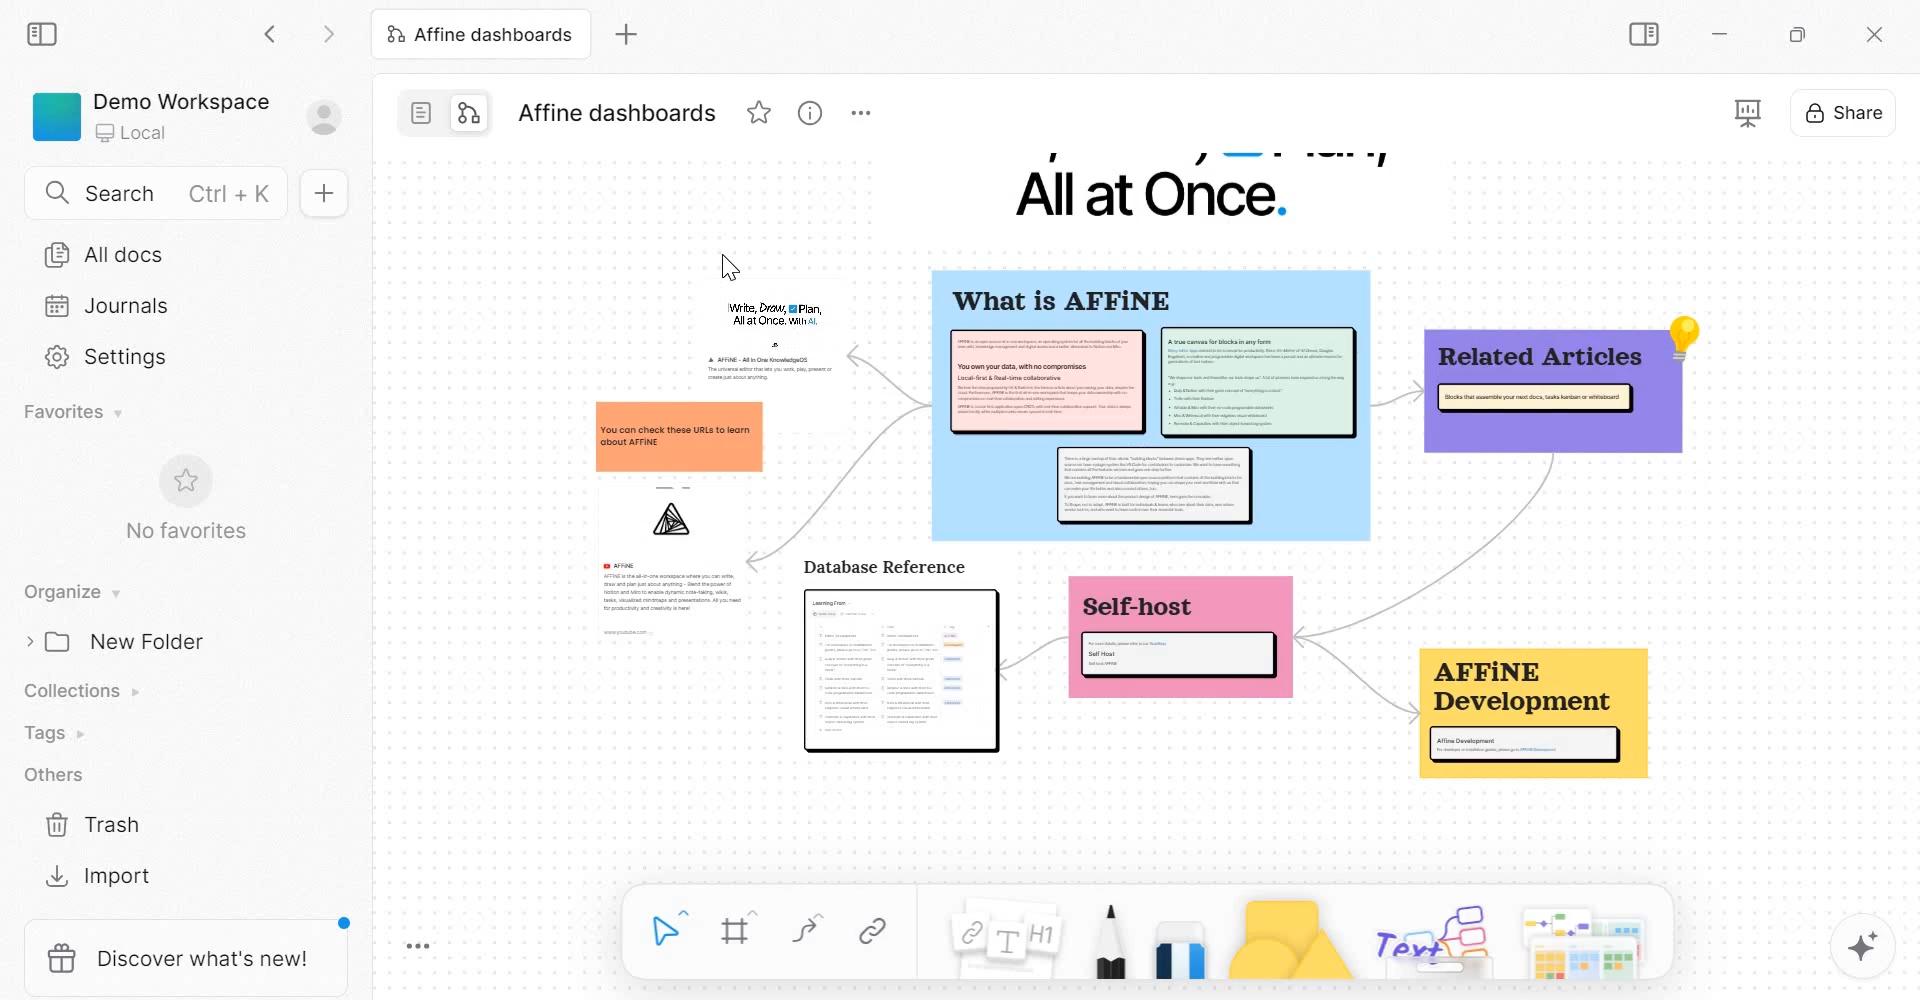 This screenshot has height=1000, width=1920. What do you see at coordinates (175, 254) in the screenshot?
I see `All docs` at bounding box center [175, 254].